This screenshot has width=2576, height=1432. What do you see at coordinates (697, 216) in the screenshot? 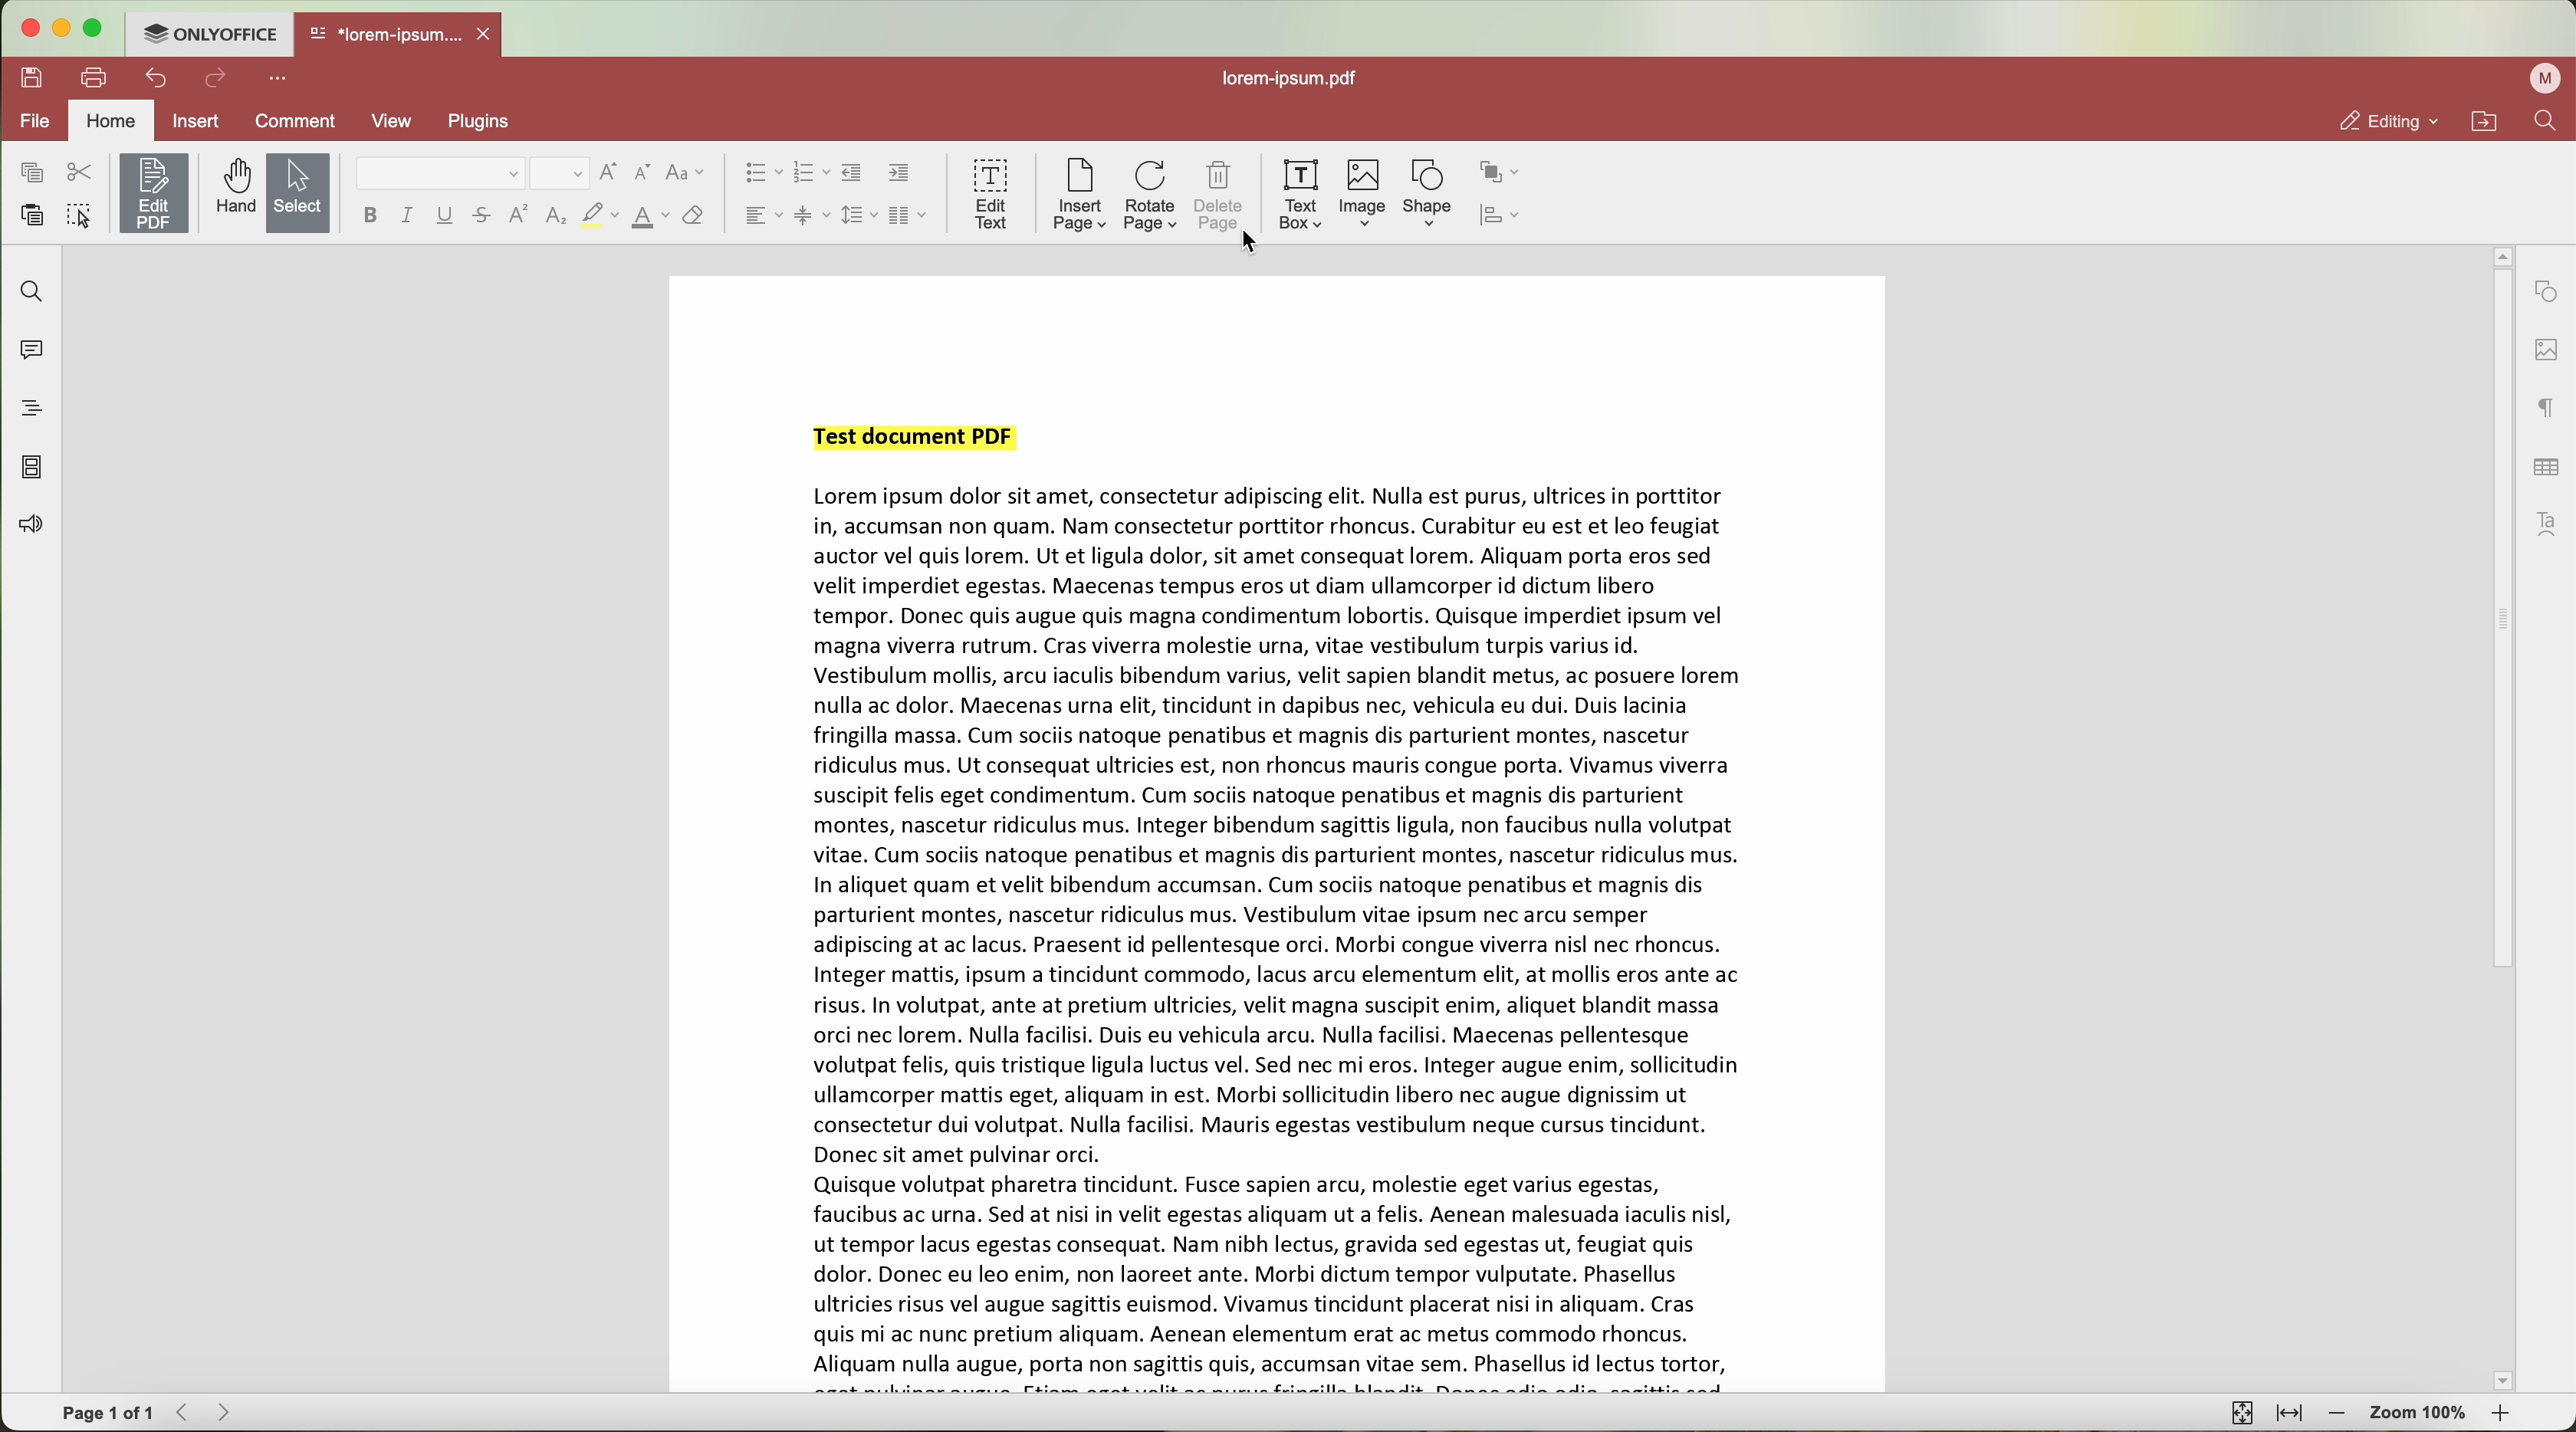
I see `clear style` at bounding box center [697, 216].